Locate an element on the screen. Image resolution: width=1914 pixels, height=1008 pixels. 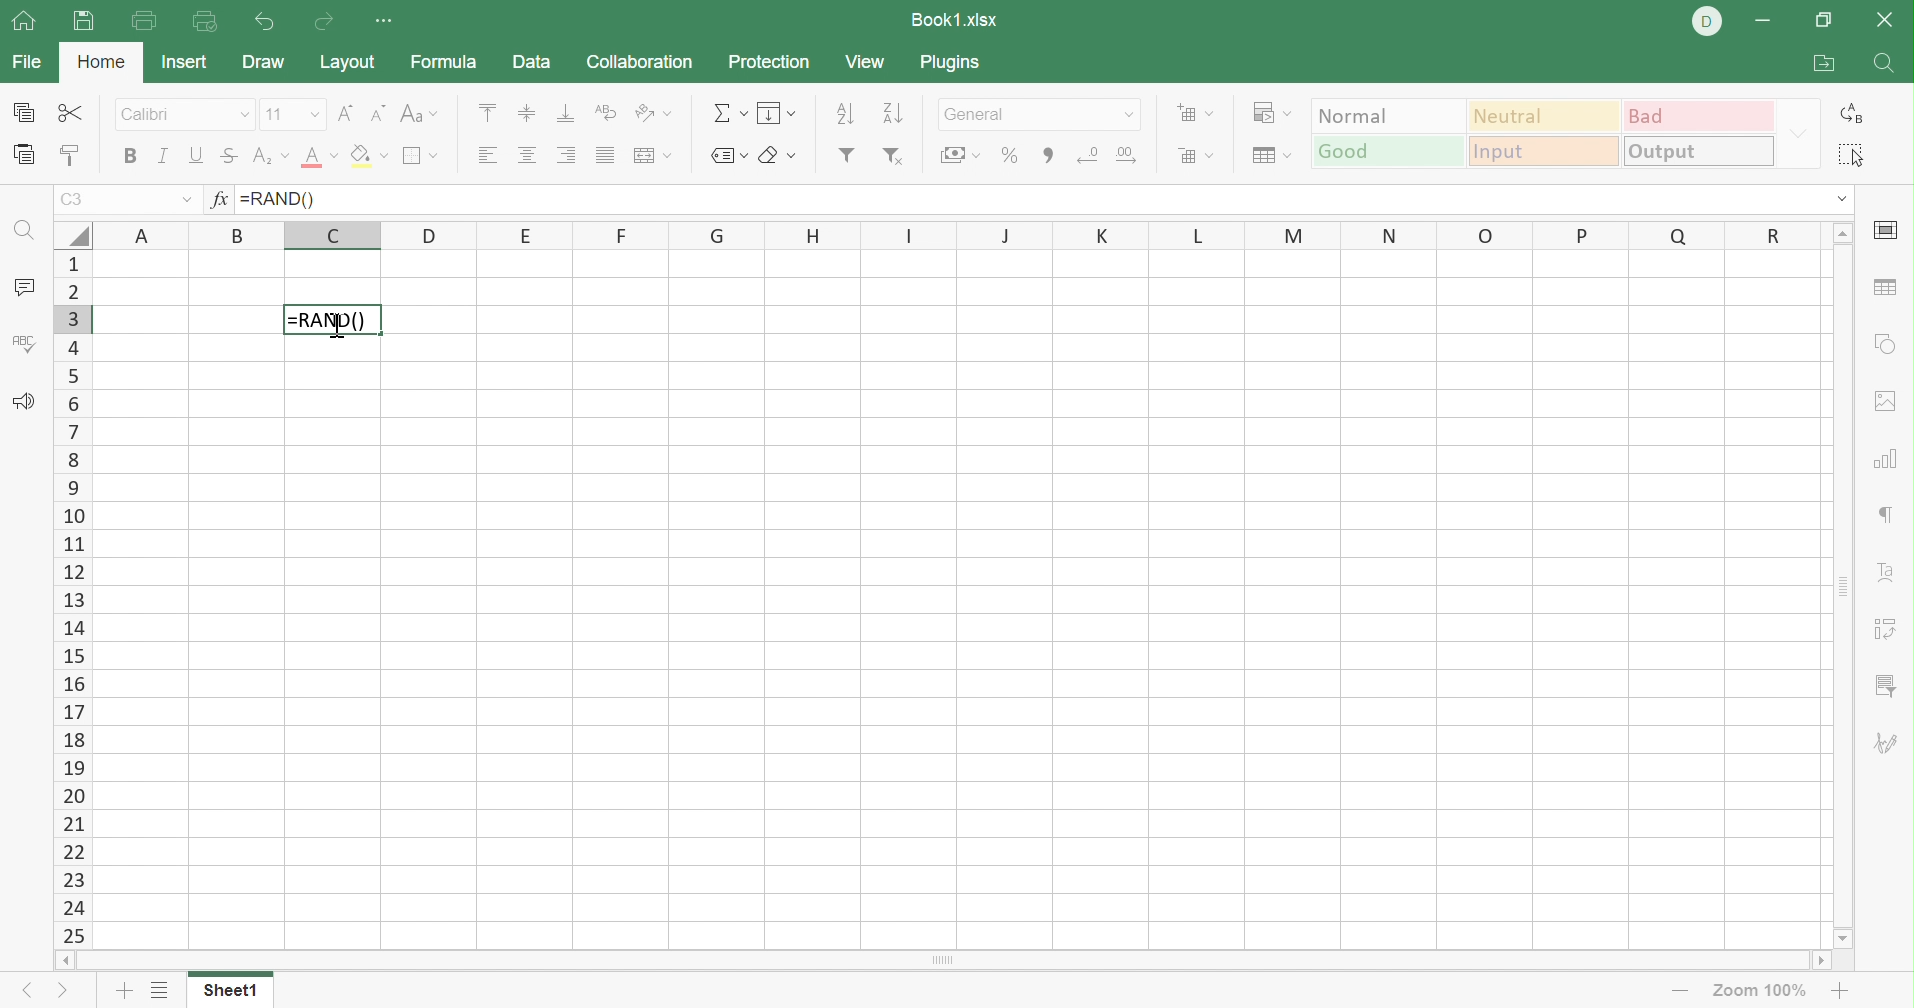
Zoom 100% is located at coordinates (1765, 990).